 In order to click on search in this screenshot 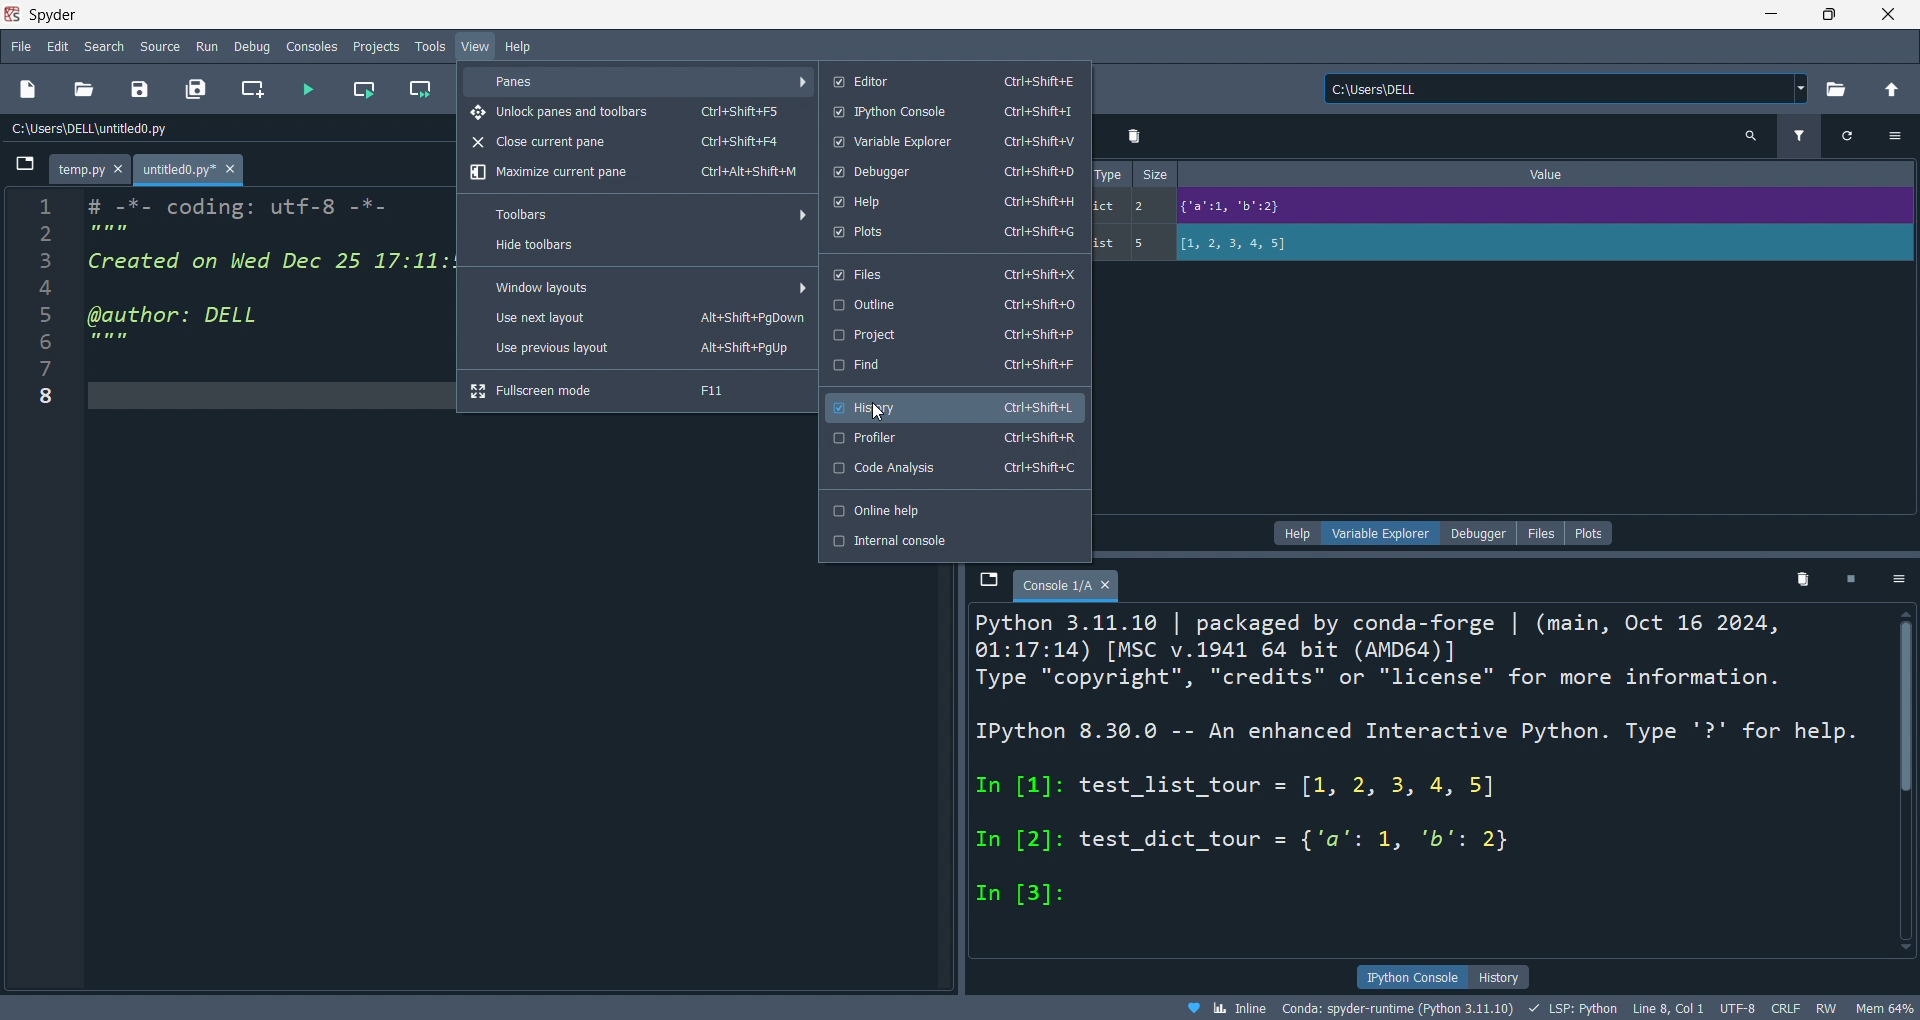, I will do `click(106, 46)`.